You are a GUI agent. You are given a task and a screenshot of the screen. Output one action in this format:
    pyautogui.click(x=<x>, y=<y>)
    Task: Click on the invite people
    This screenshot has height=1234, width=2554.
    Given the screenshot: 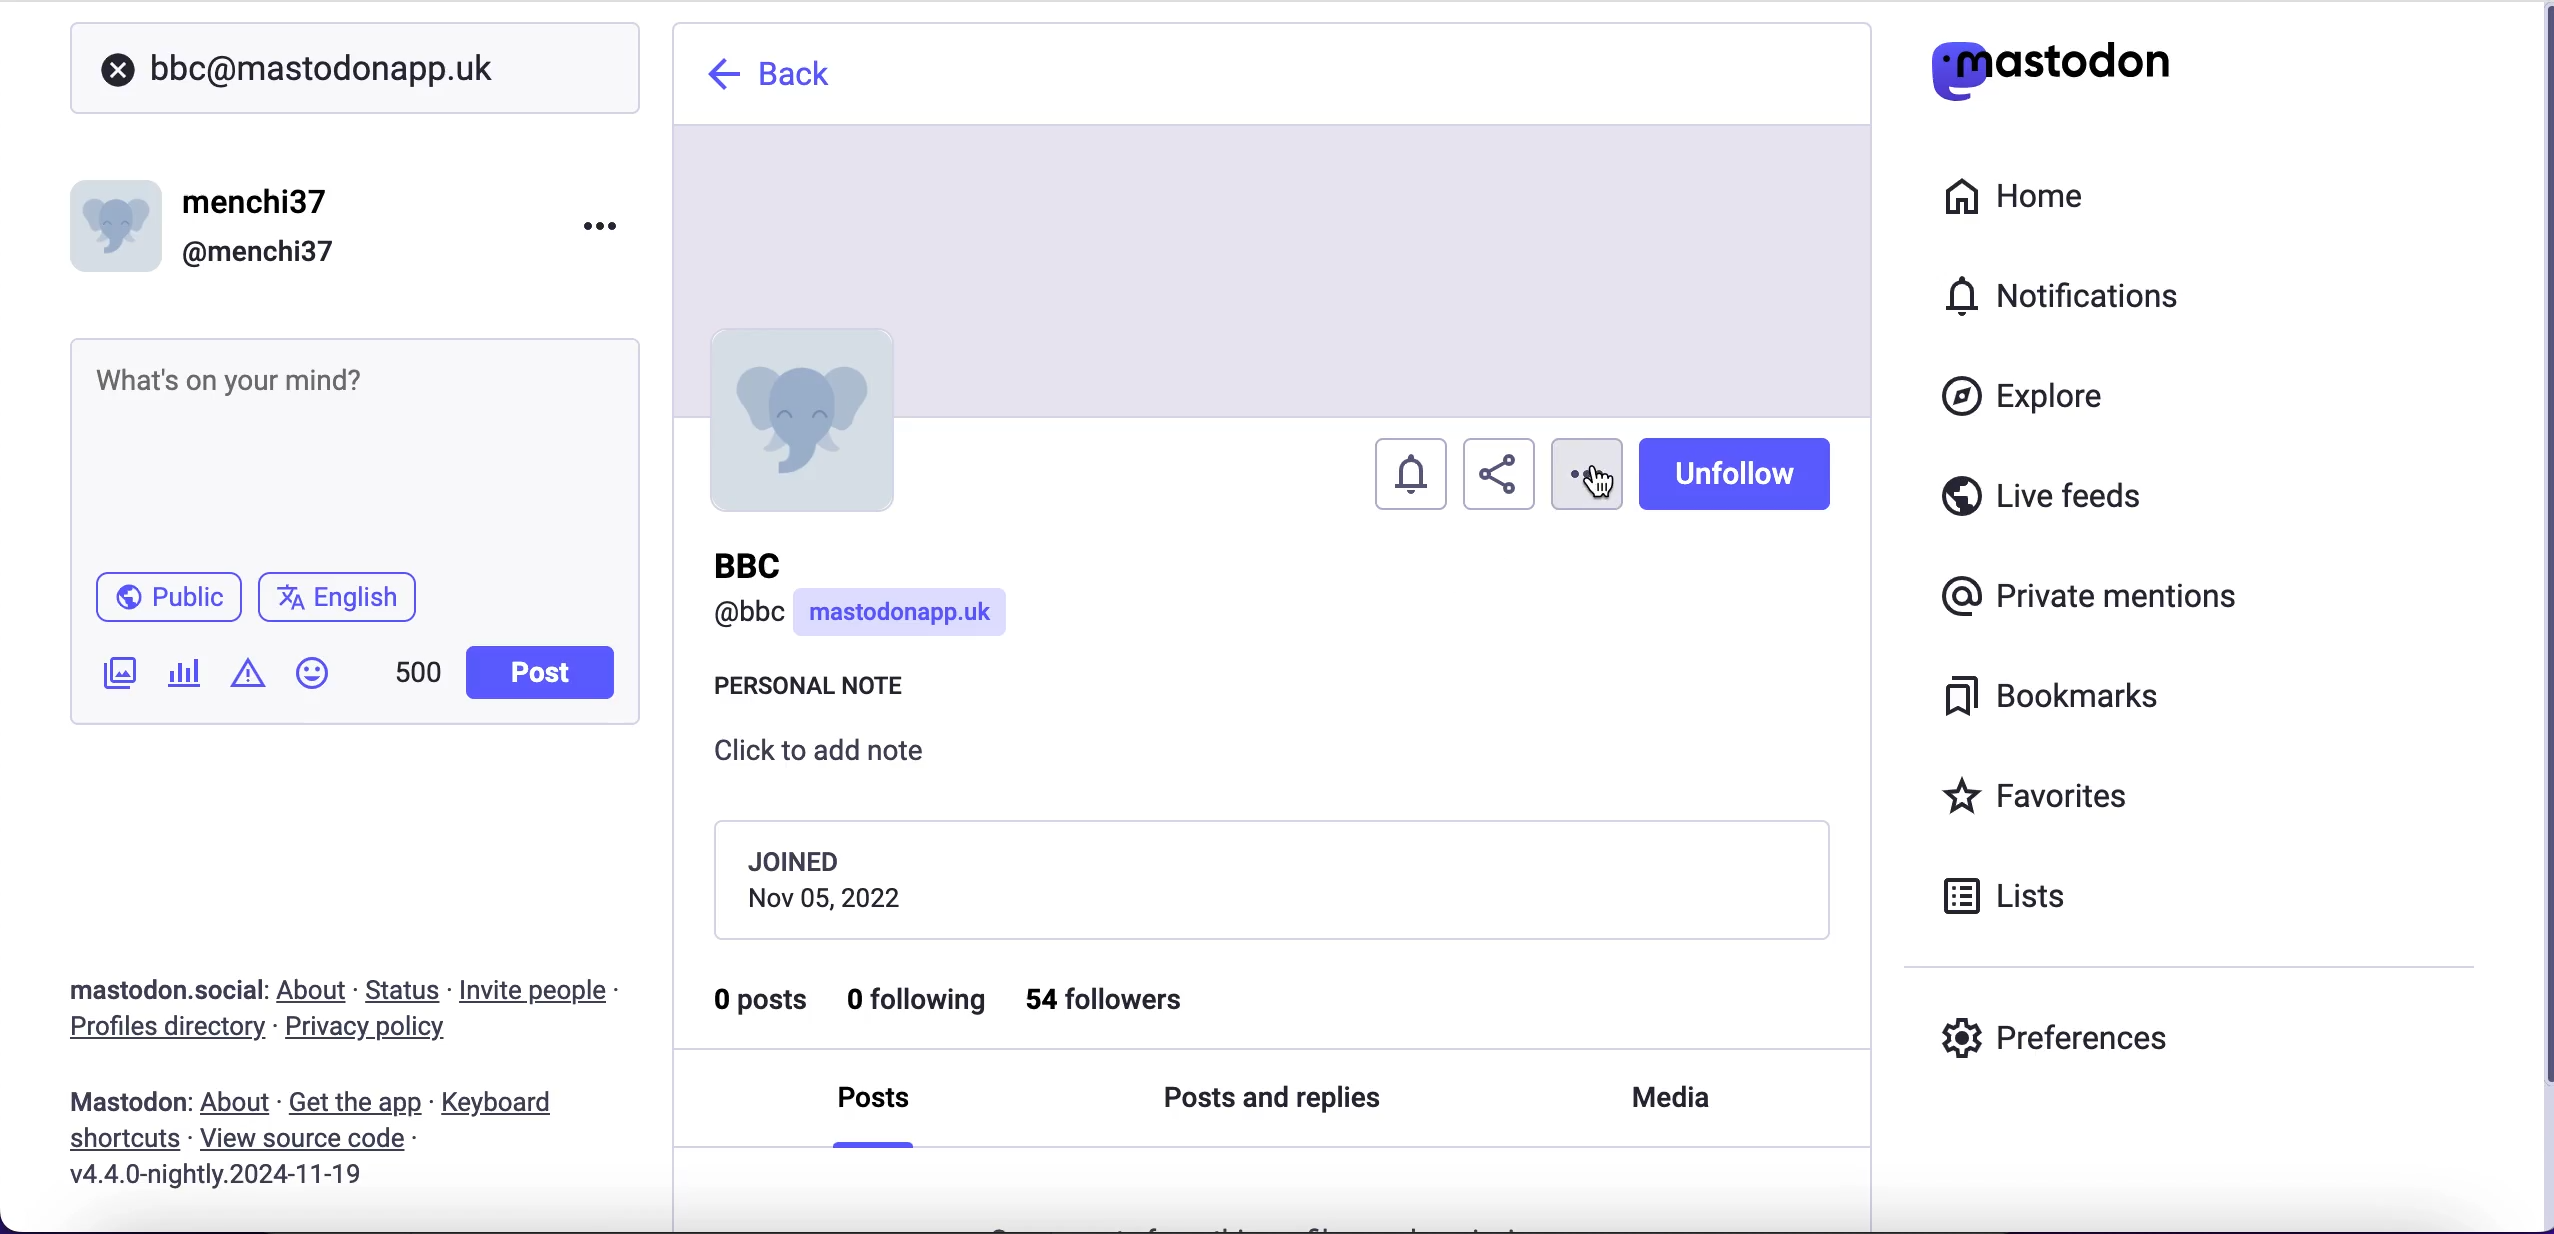 What is the action you would take?
    pyautogui.click(x=544, y=991)
    